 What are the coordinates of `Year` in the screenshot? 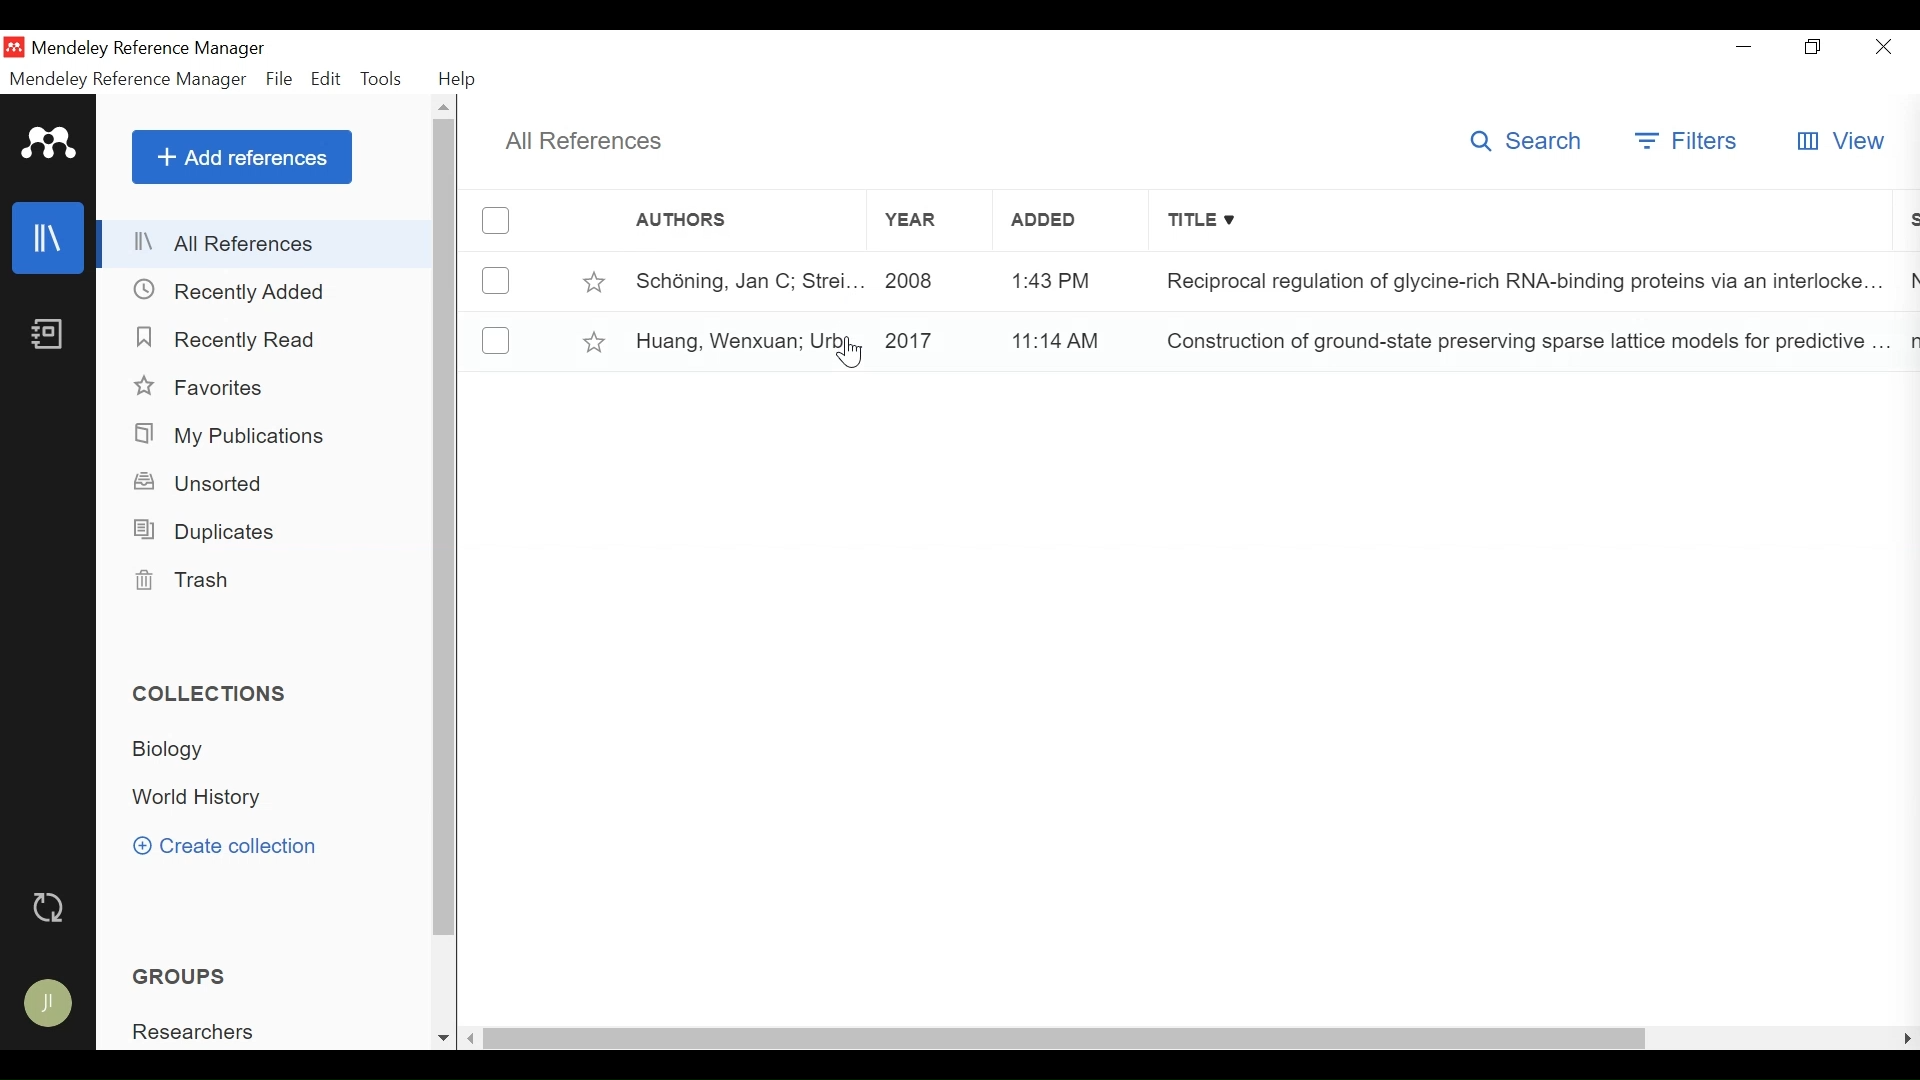 It's located at (927, 280).